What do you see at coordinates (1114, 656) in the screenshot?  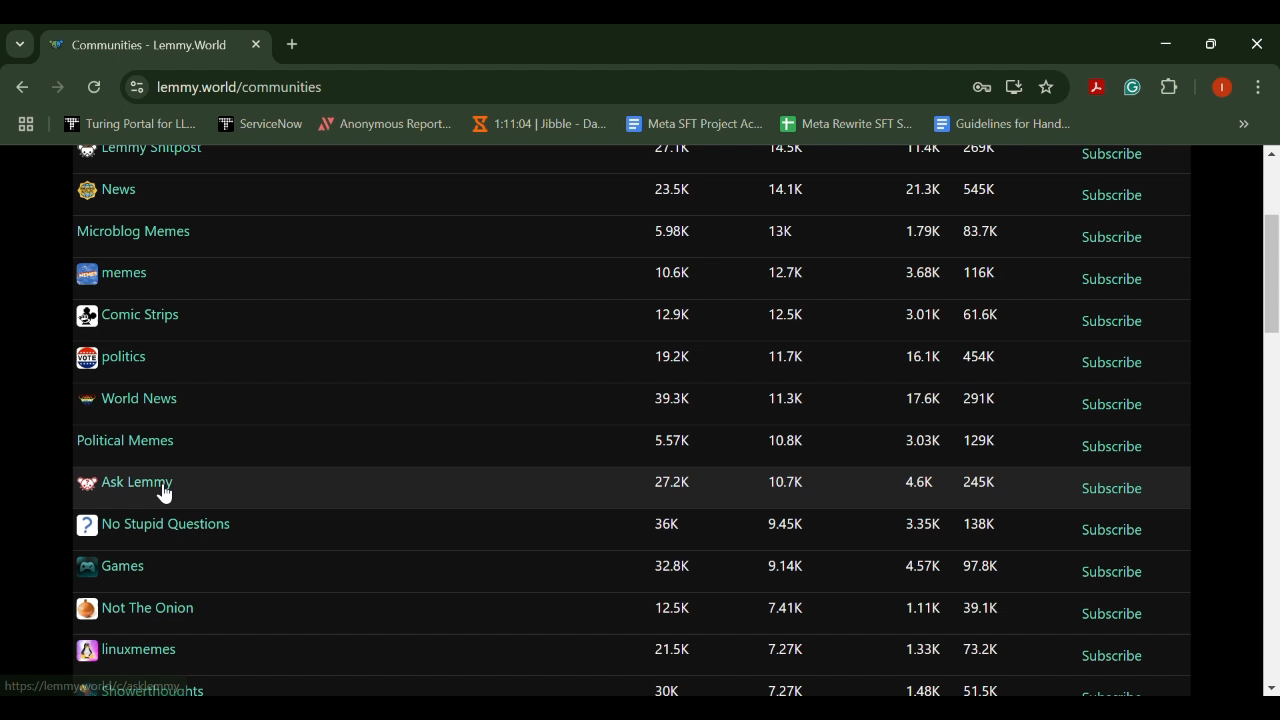 I see `Subscribe` at bounding box center [1114, 656].